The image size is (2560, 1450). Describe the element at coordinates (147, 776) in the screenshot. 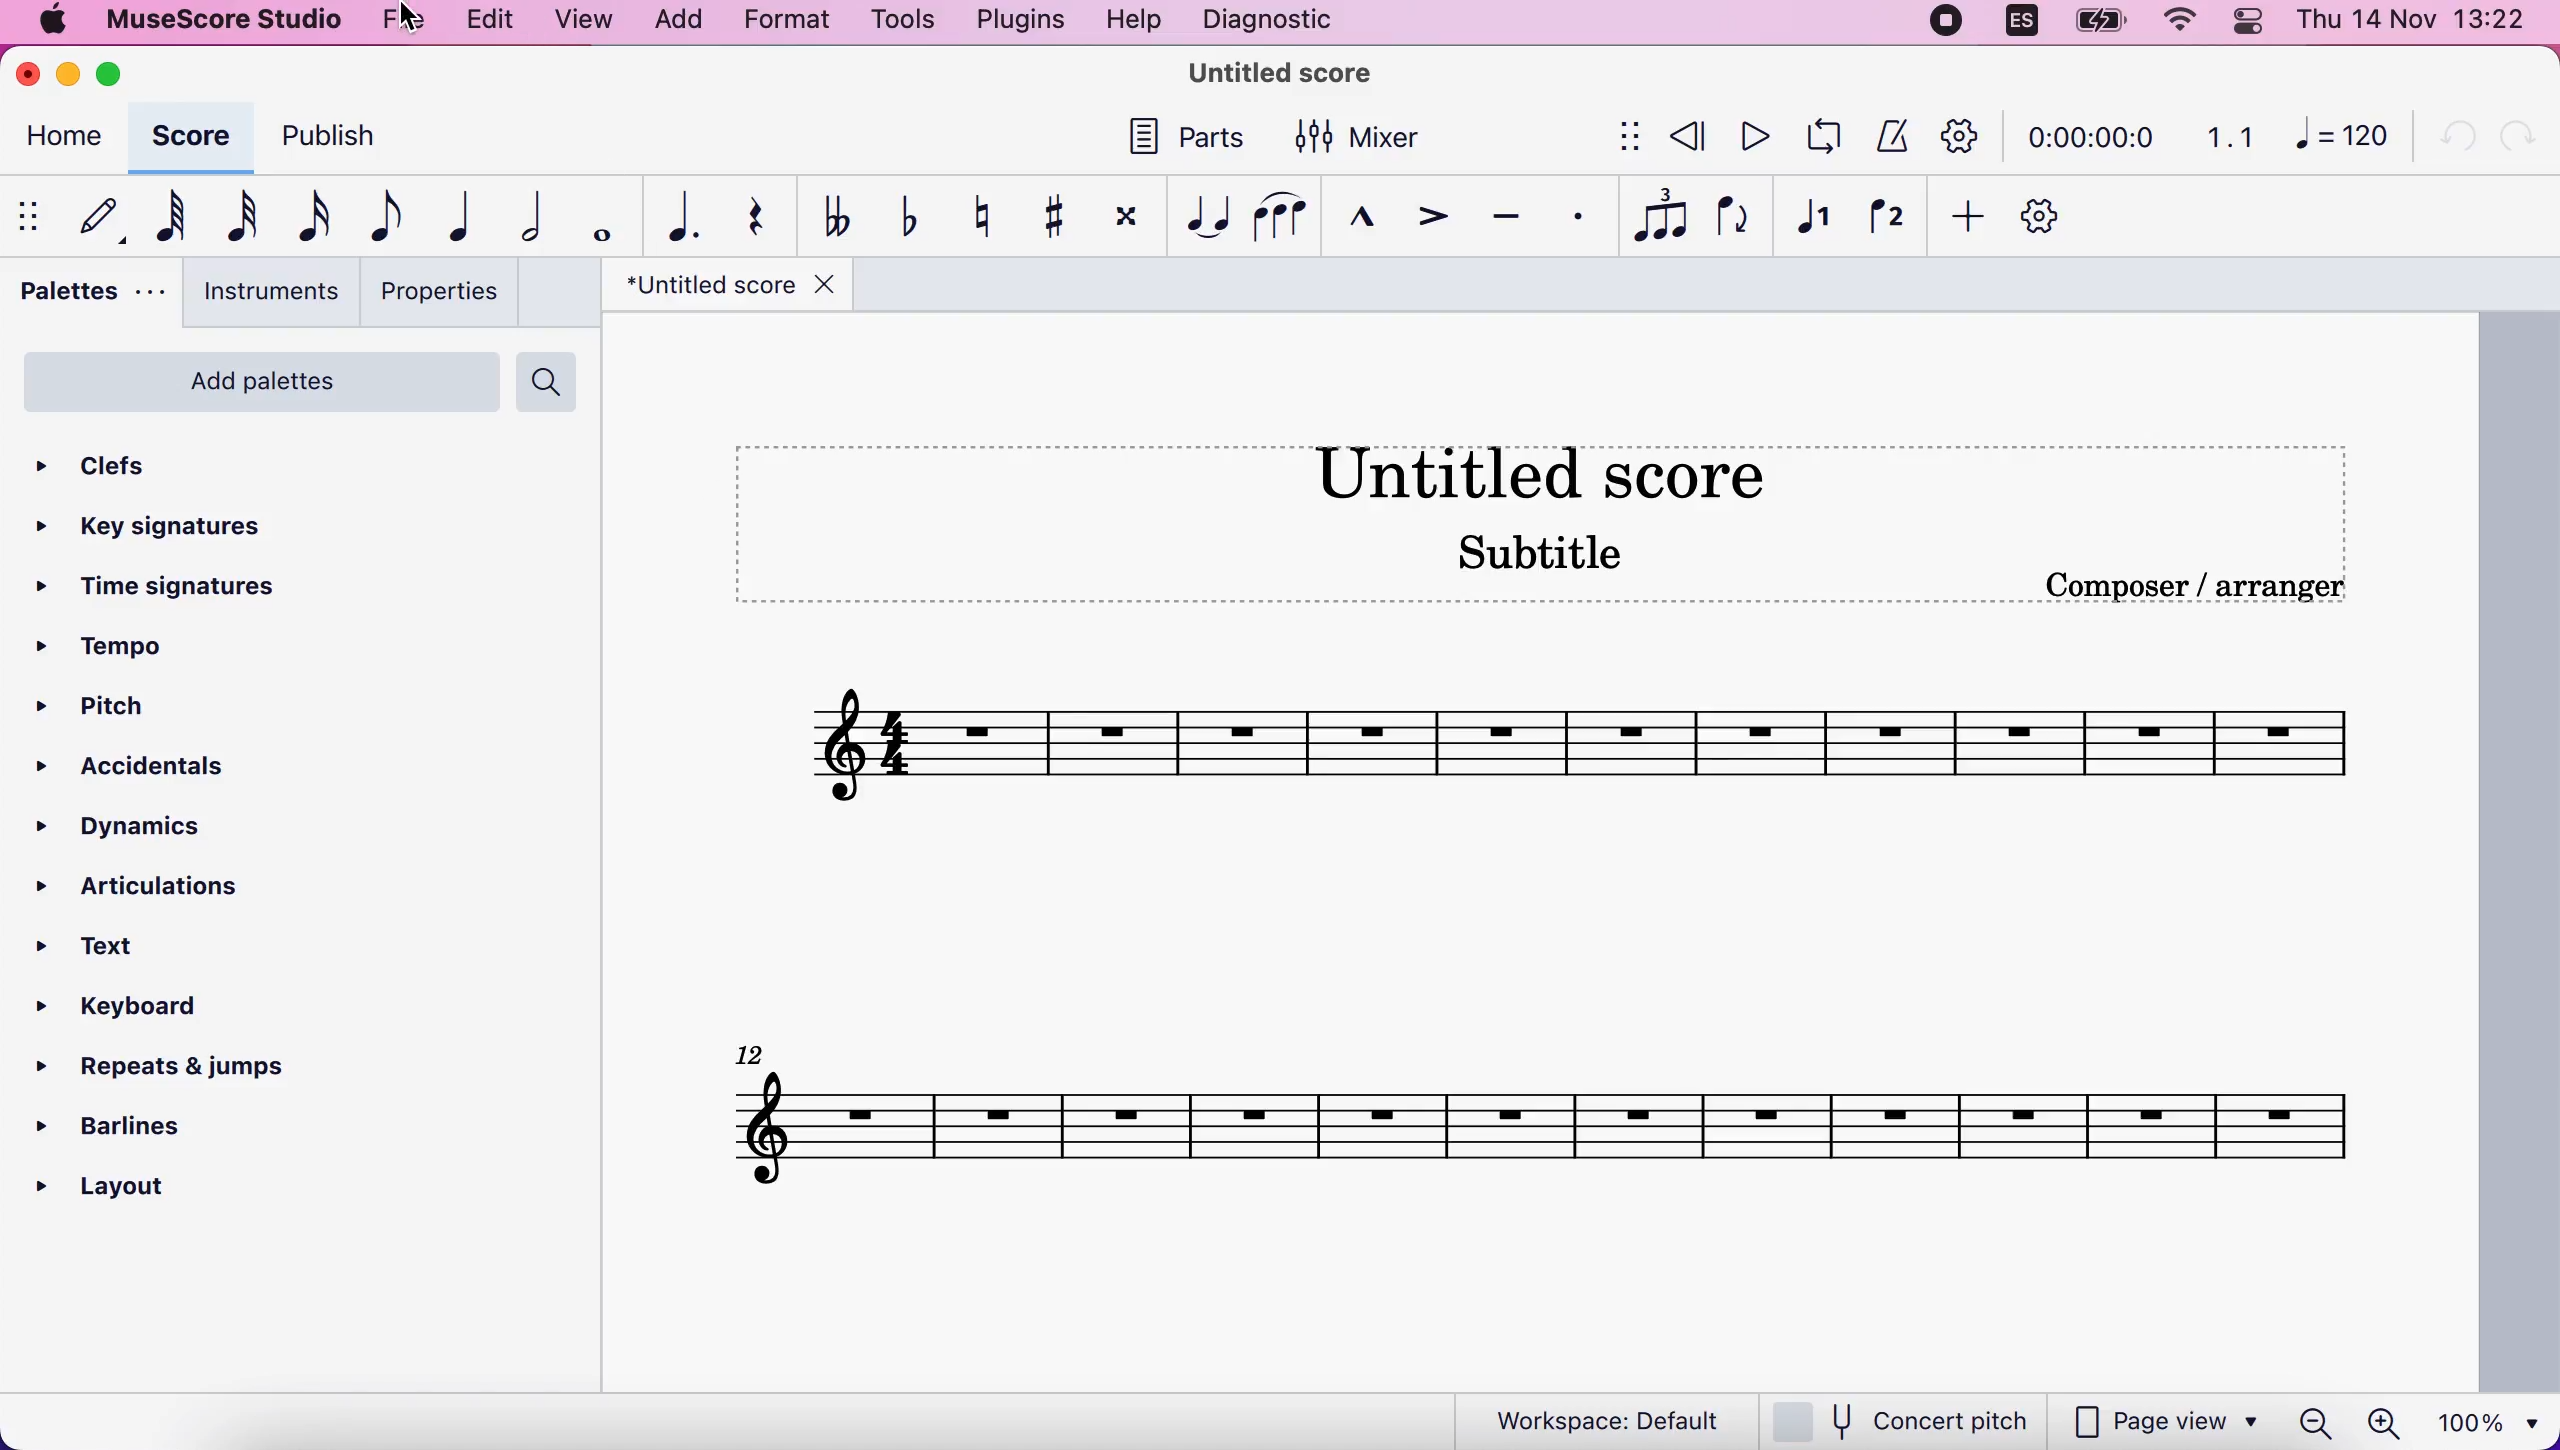

I see `accidentals` at that location.